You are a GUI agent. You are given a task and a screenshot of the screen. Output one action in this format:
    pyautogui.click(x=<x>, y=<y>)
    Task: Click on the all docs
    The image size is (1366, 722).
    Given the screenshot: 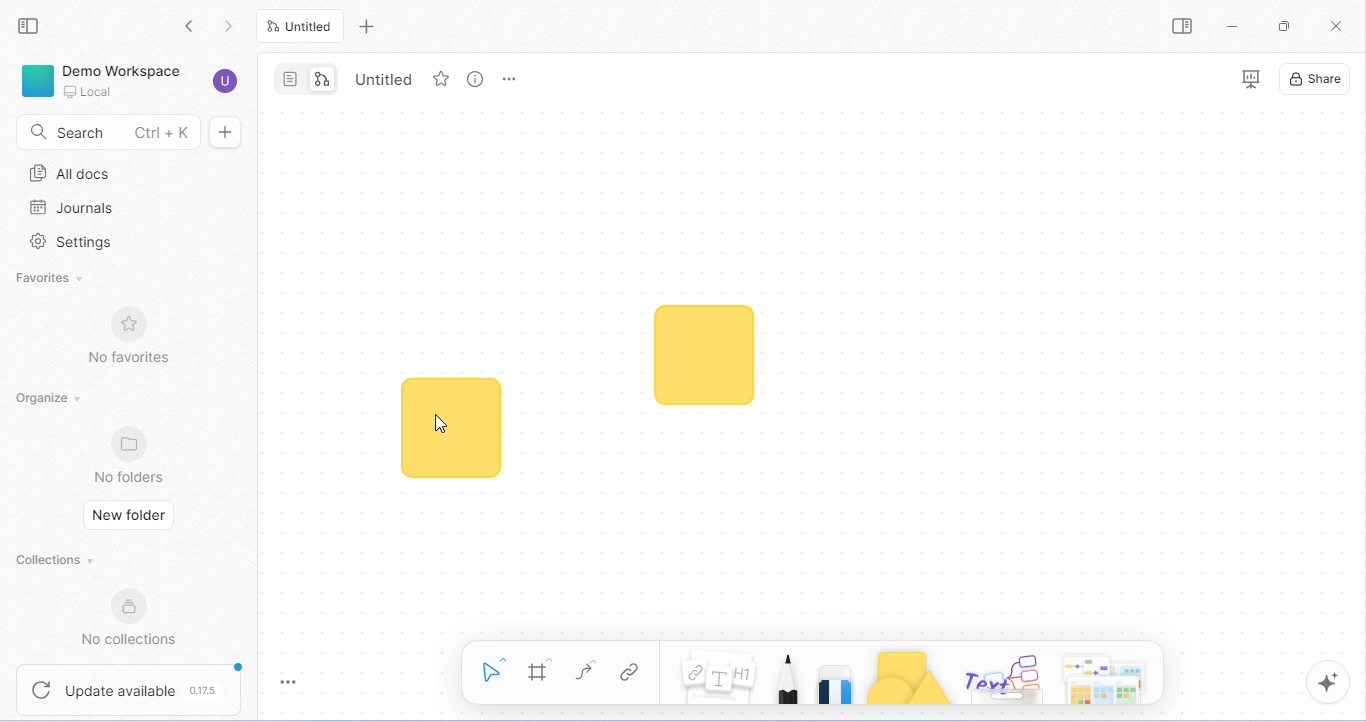 What is the action you would take?
    pyautogui.click(x=72, y=174)
    